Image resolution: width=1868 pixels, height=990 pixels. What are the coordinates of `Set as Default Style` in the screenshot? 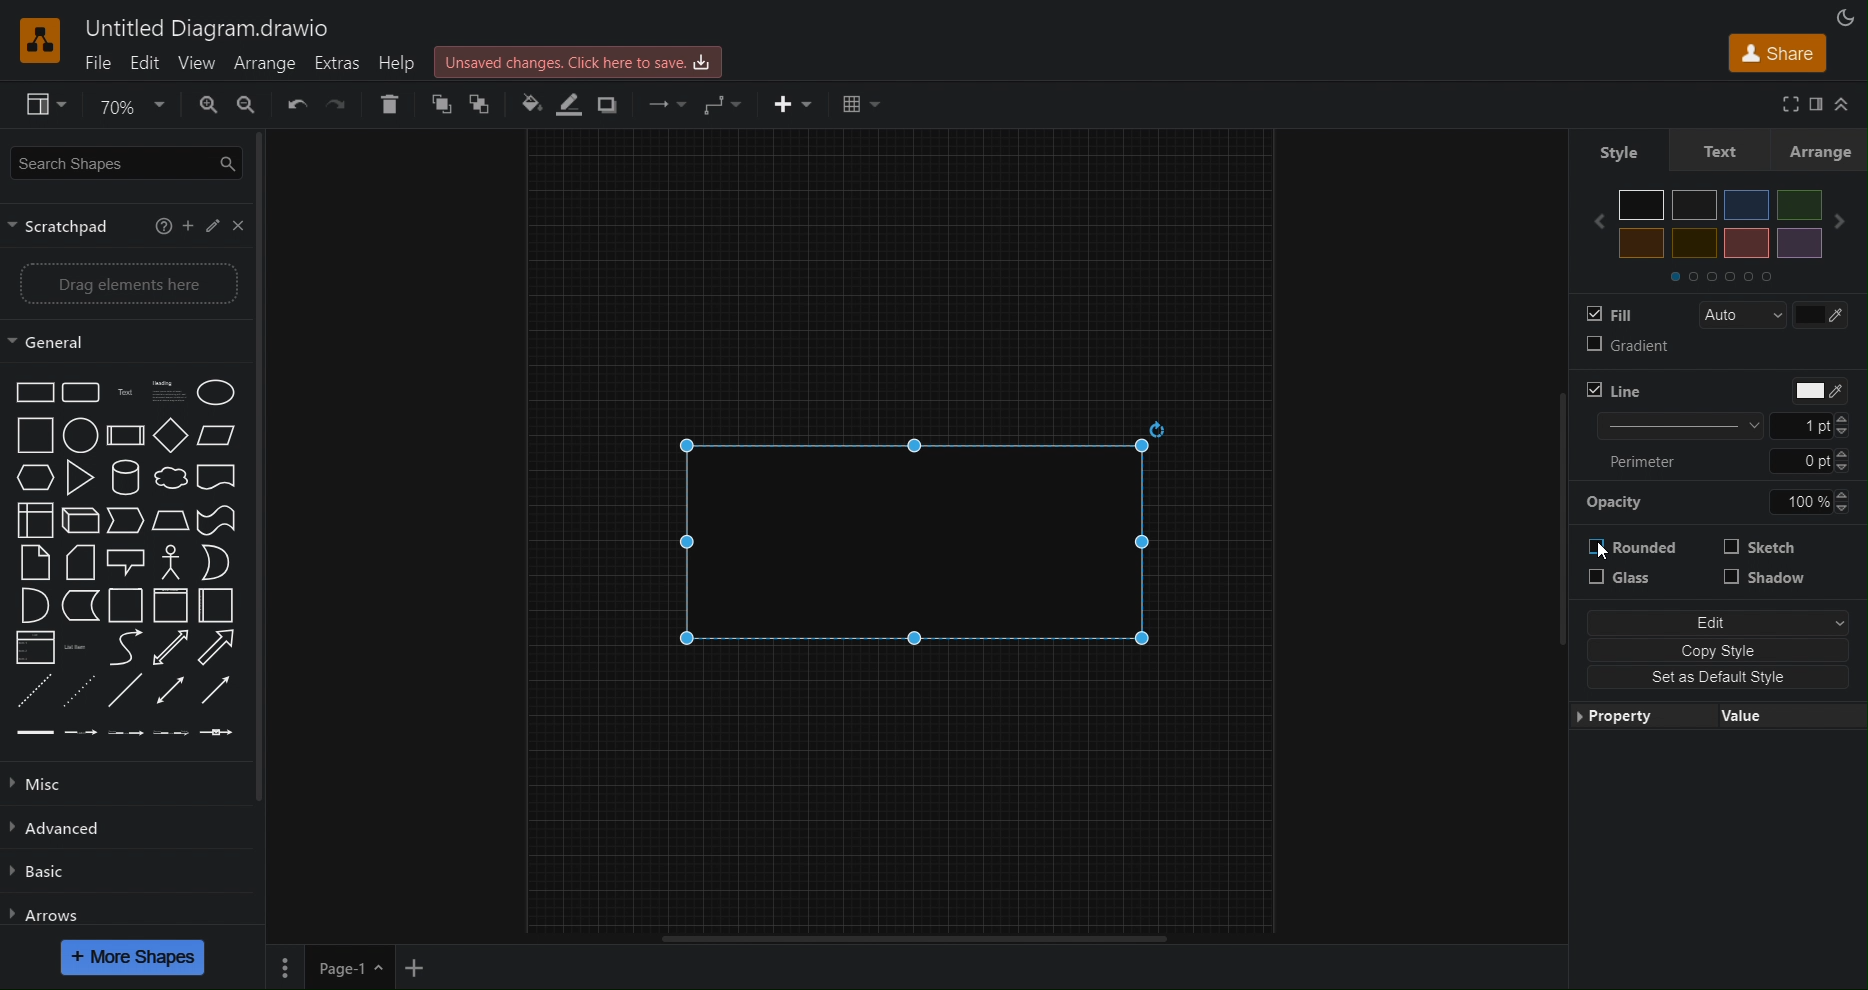 It's located at (1720, 681).